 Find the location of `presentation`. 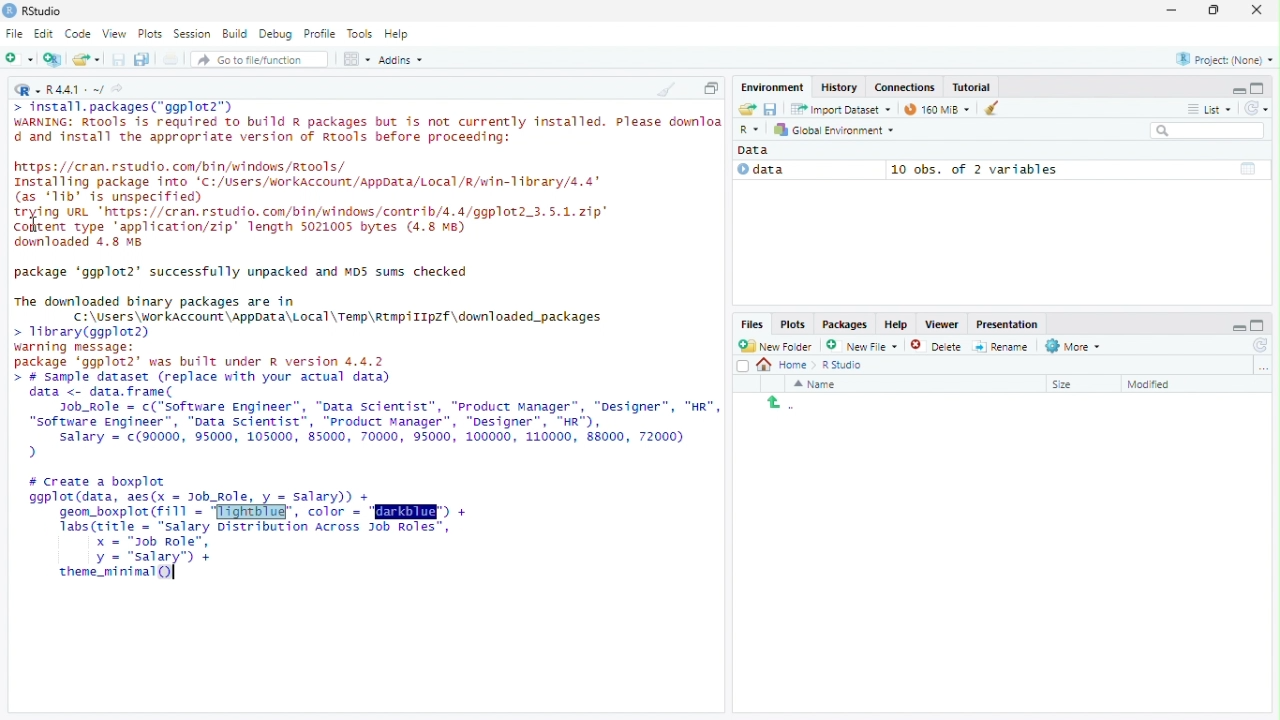

presentation is located at coordinates (1010, 324).